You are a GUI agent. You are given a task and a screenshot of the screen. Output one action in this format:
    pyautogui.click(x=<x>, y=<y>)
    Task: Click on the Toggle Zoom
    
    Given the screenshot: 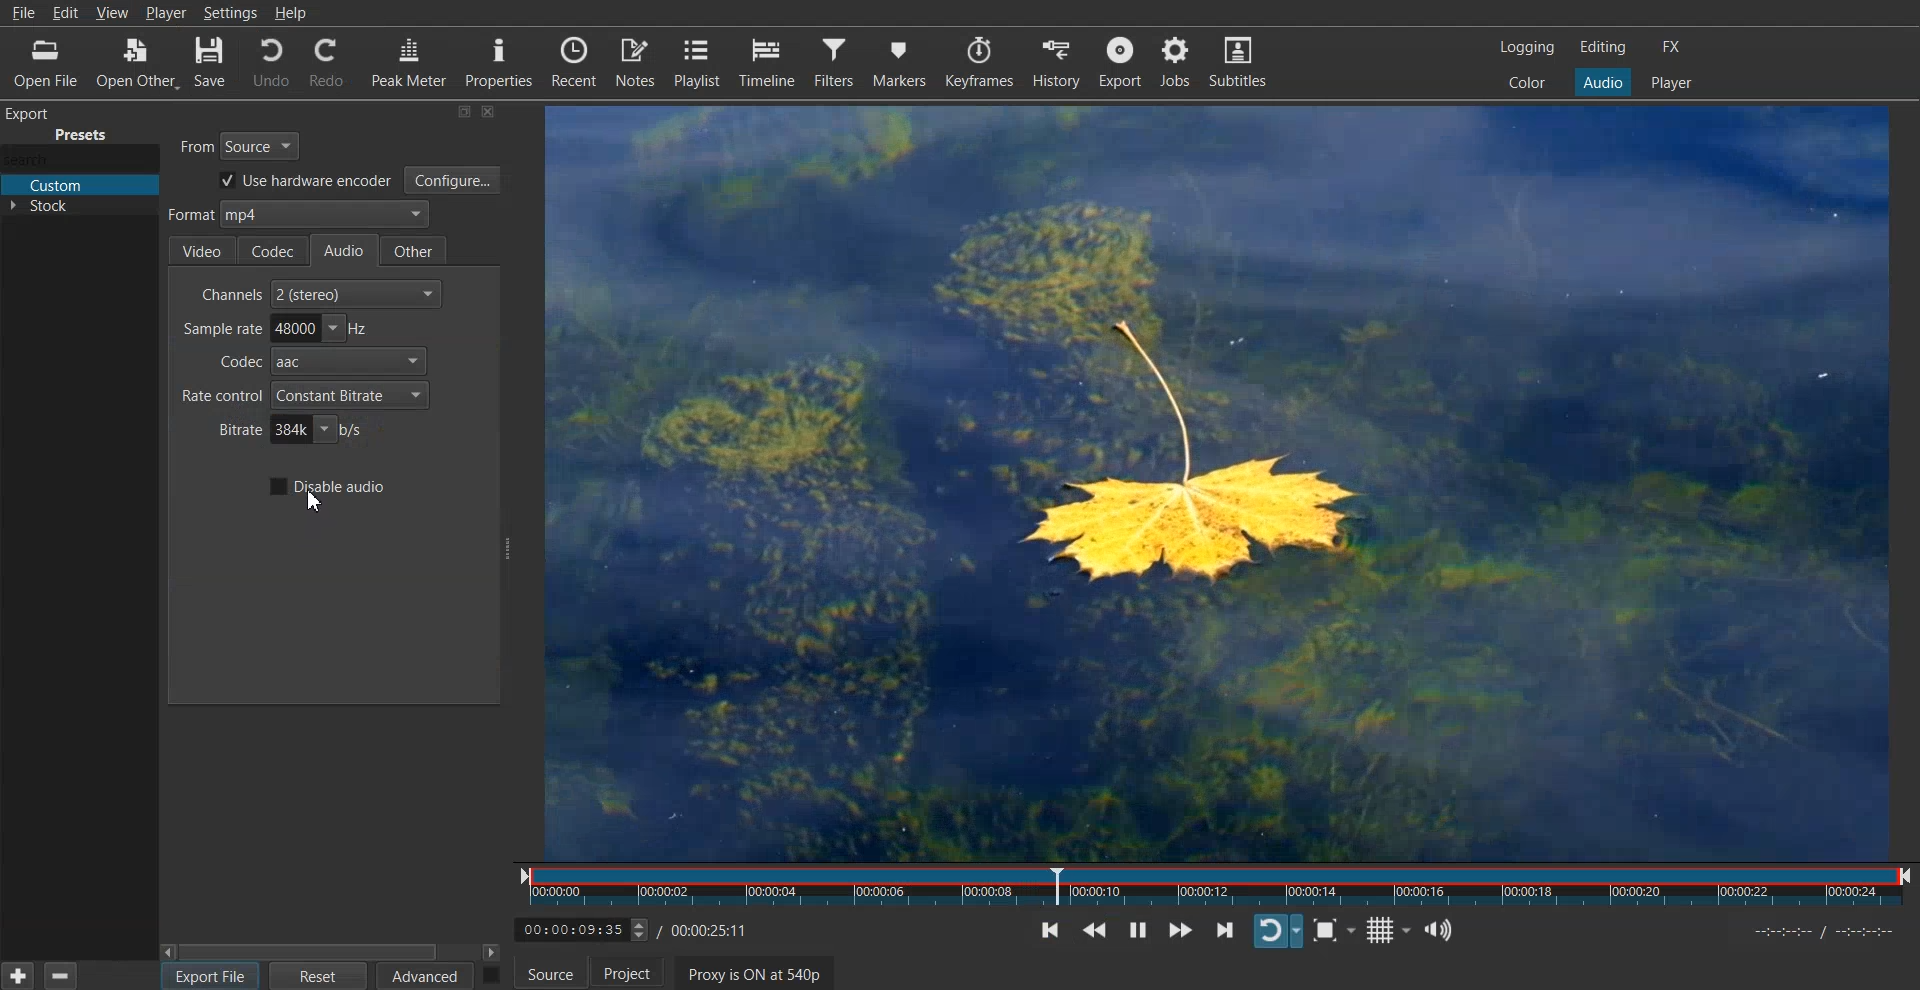 What is the action you would take?
    pyautogui.click(x=1338, y=931)
    